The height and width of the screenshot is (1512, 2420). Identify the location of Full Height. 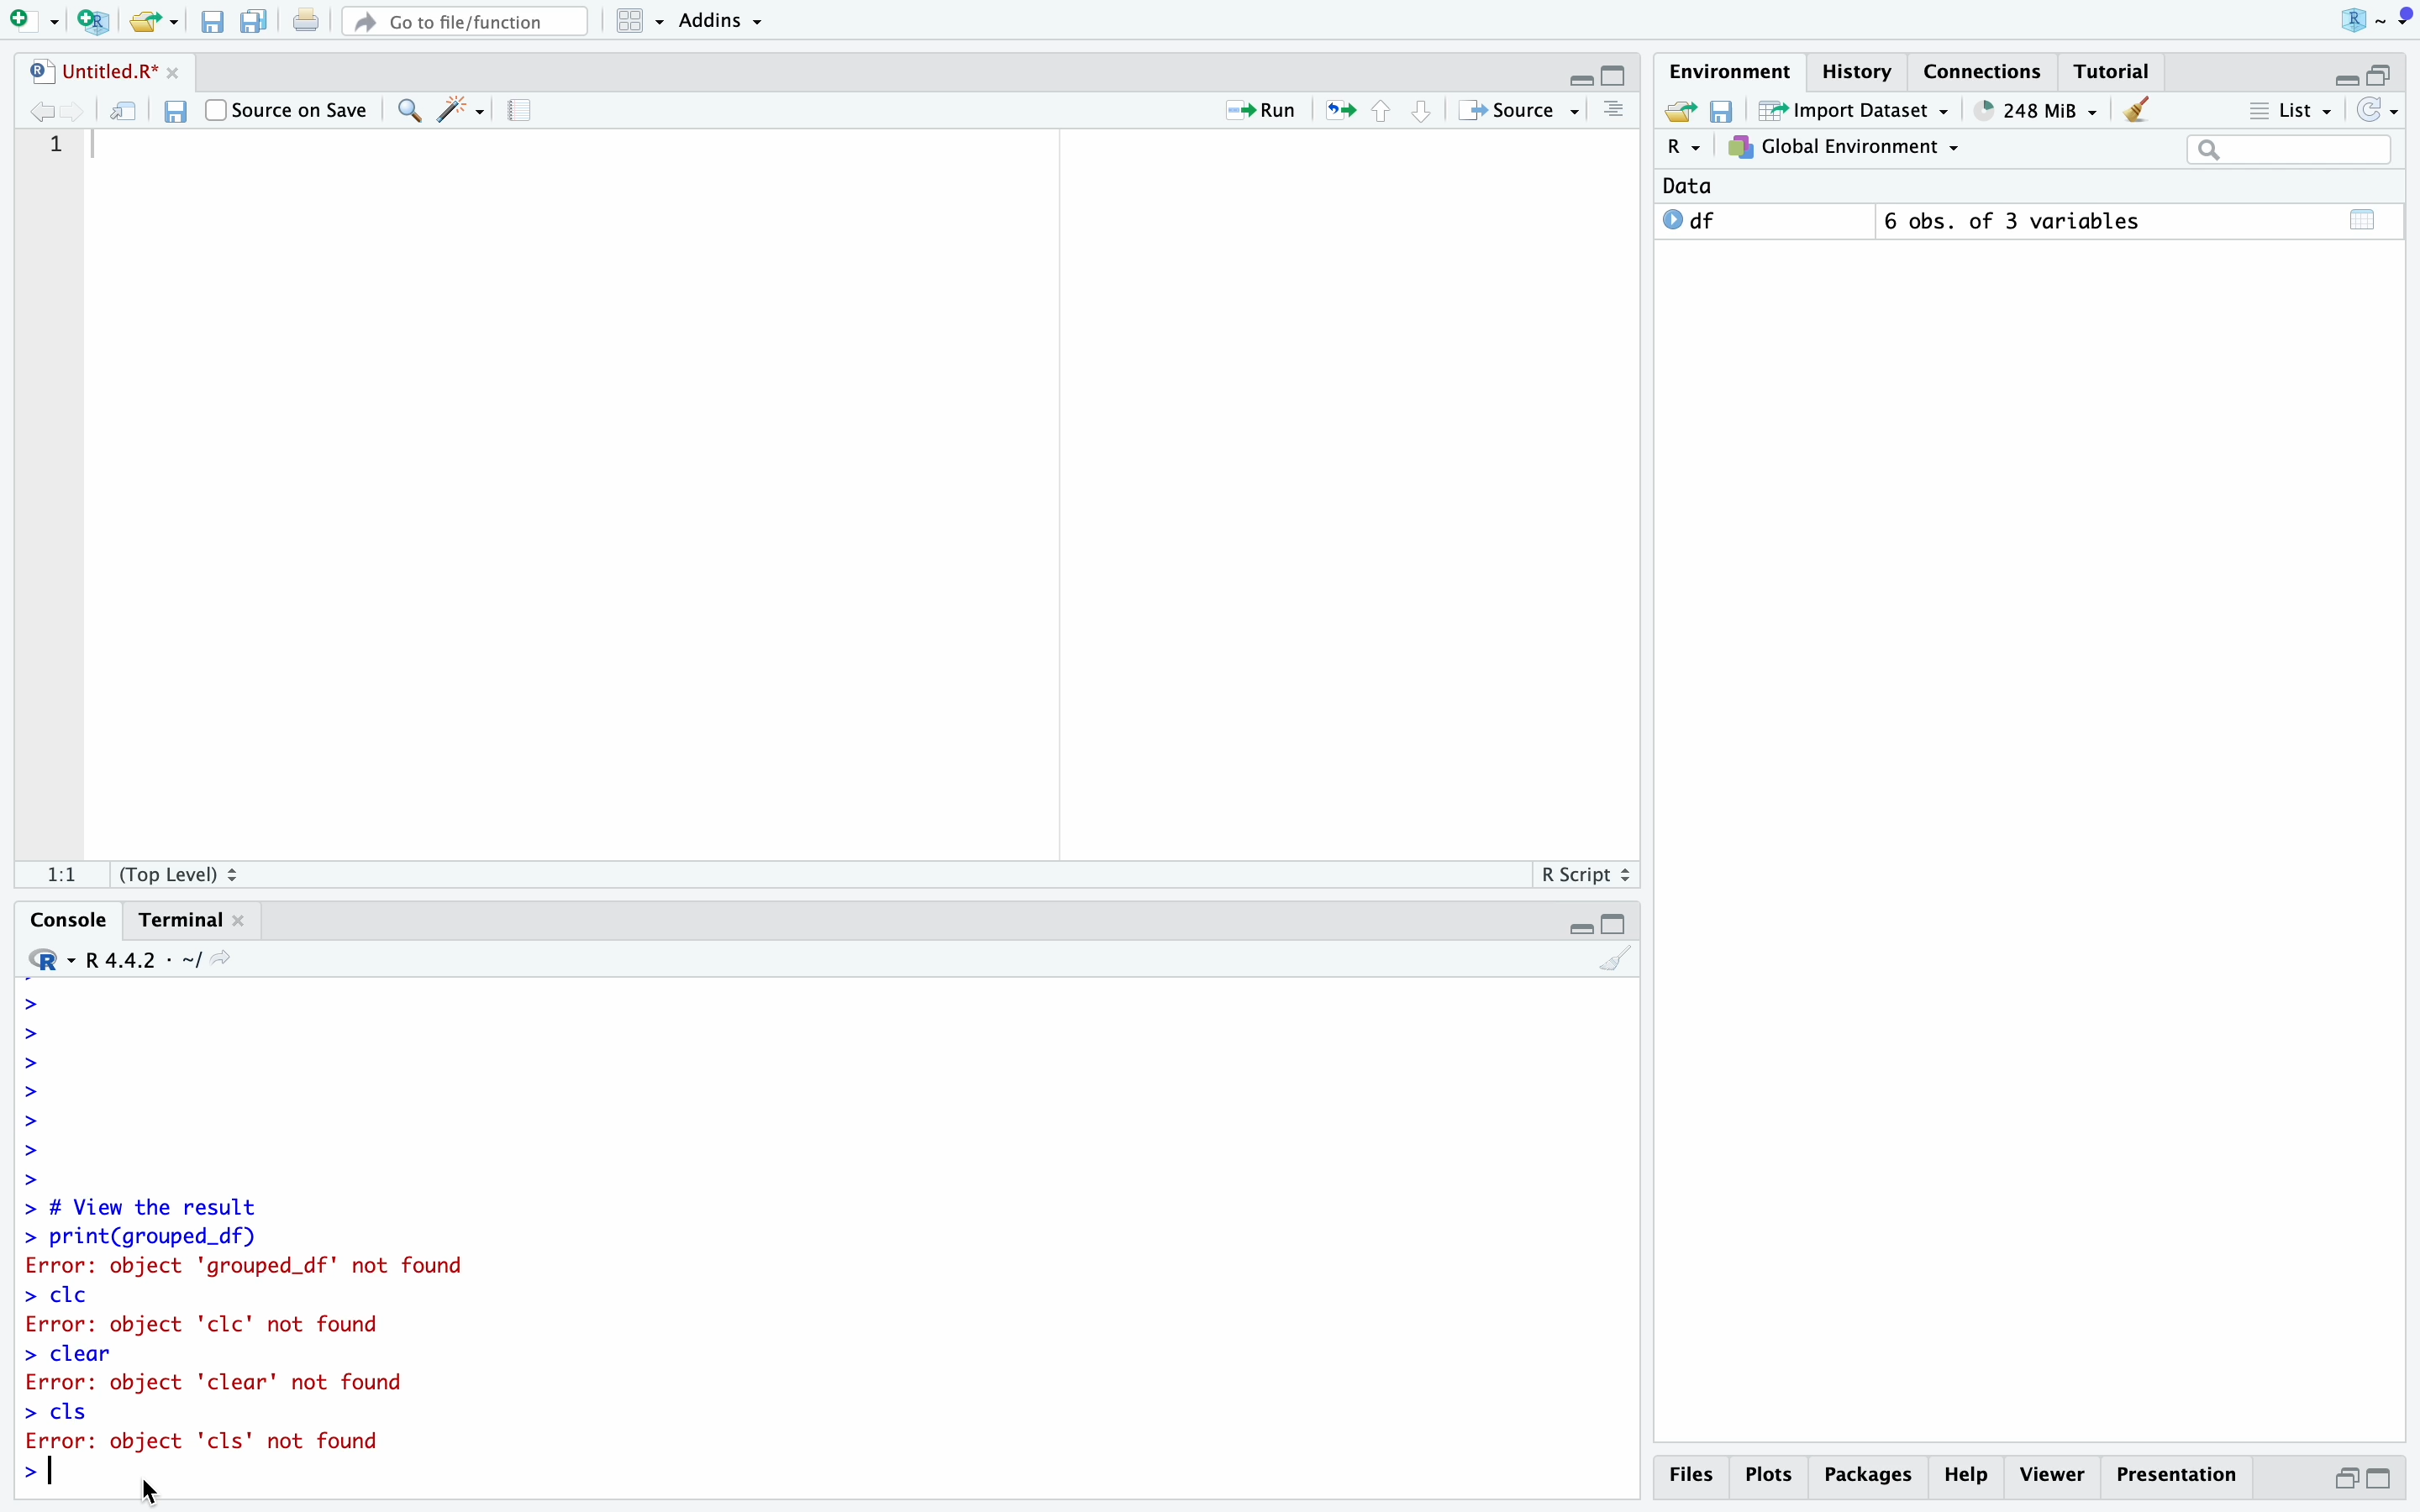
(2382, 1480).